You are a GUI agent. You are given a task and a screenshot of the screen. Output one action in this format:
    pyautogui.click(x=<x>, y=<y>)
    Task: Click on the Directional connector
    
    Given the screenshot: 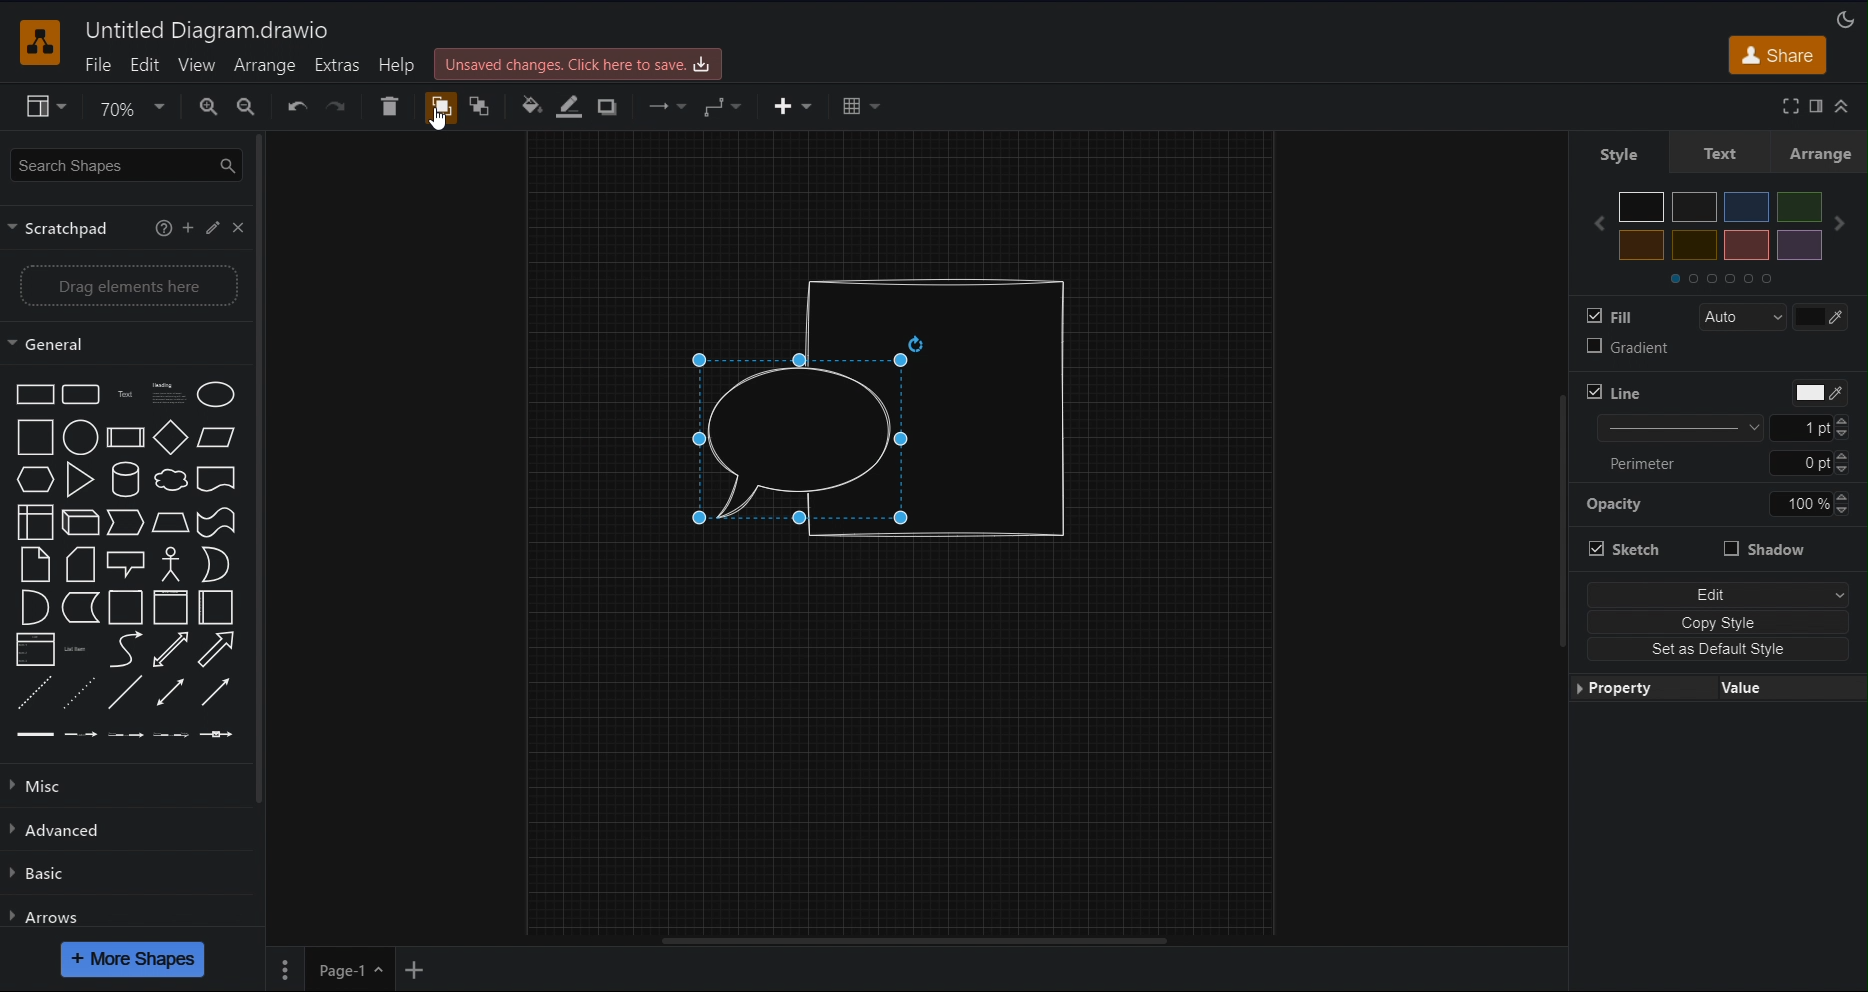 What is the action you would take?
    pyautogui.click(x=215, y=692)
    